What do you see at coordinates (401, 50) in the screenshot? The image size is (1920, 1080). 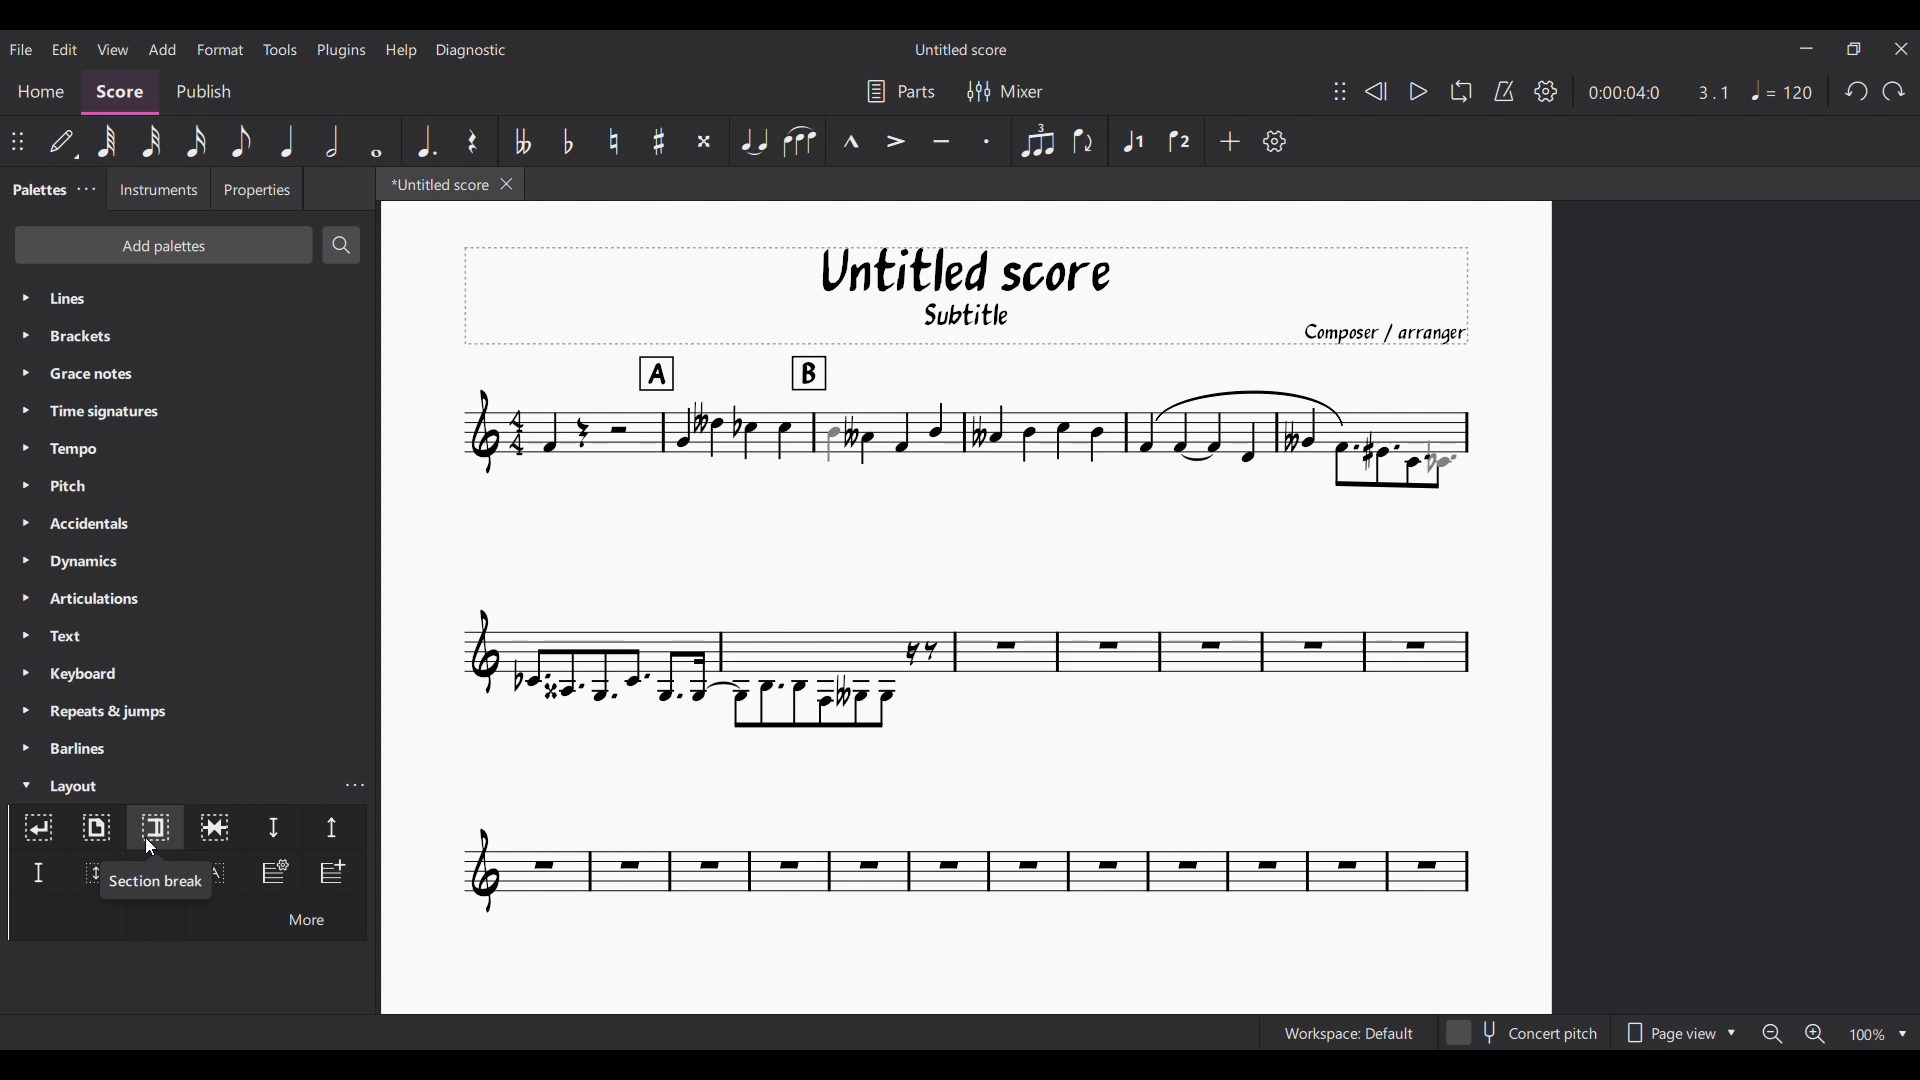 I see `Help menu` at bounding box center [401, 50].